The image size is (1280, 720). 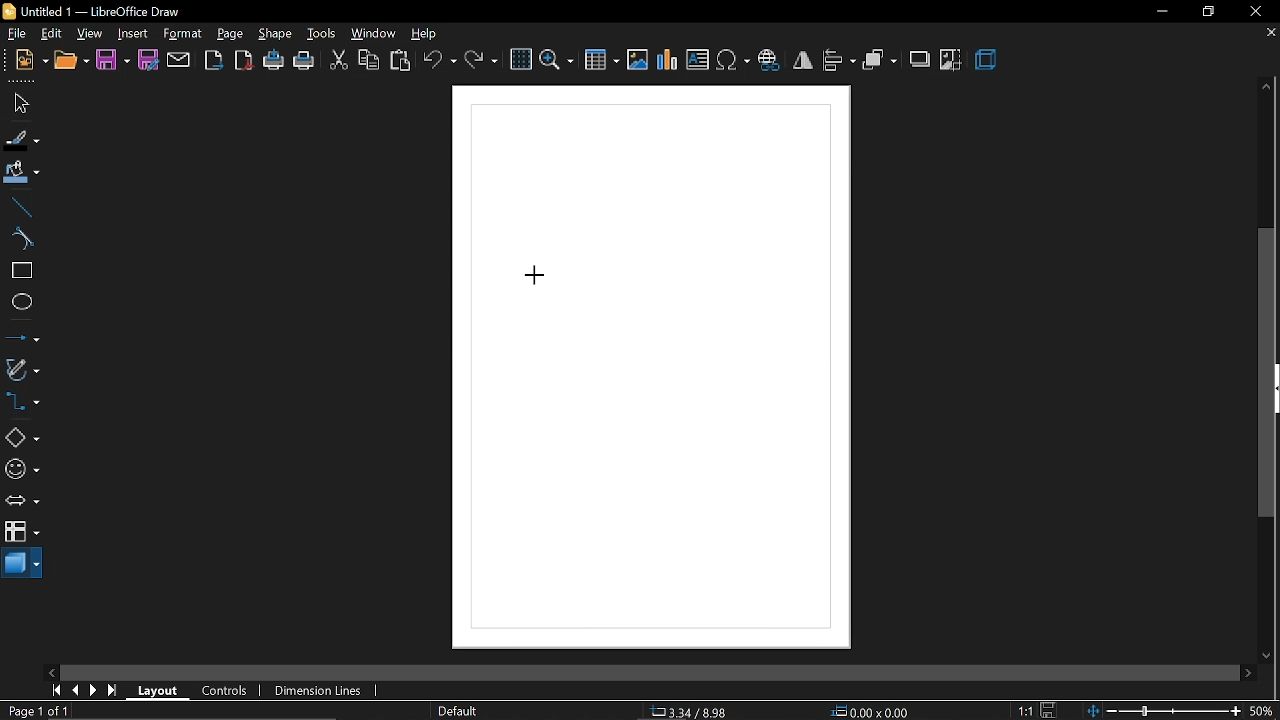 I want to click on flip, so click(x=803, y=60).